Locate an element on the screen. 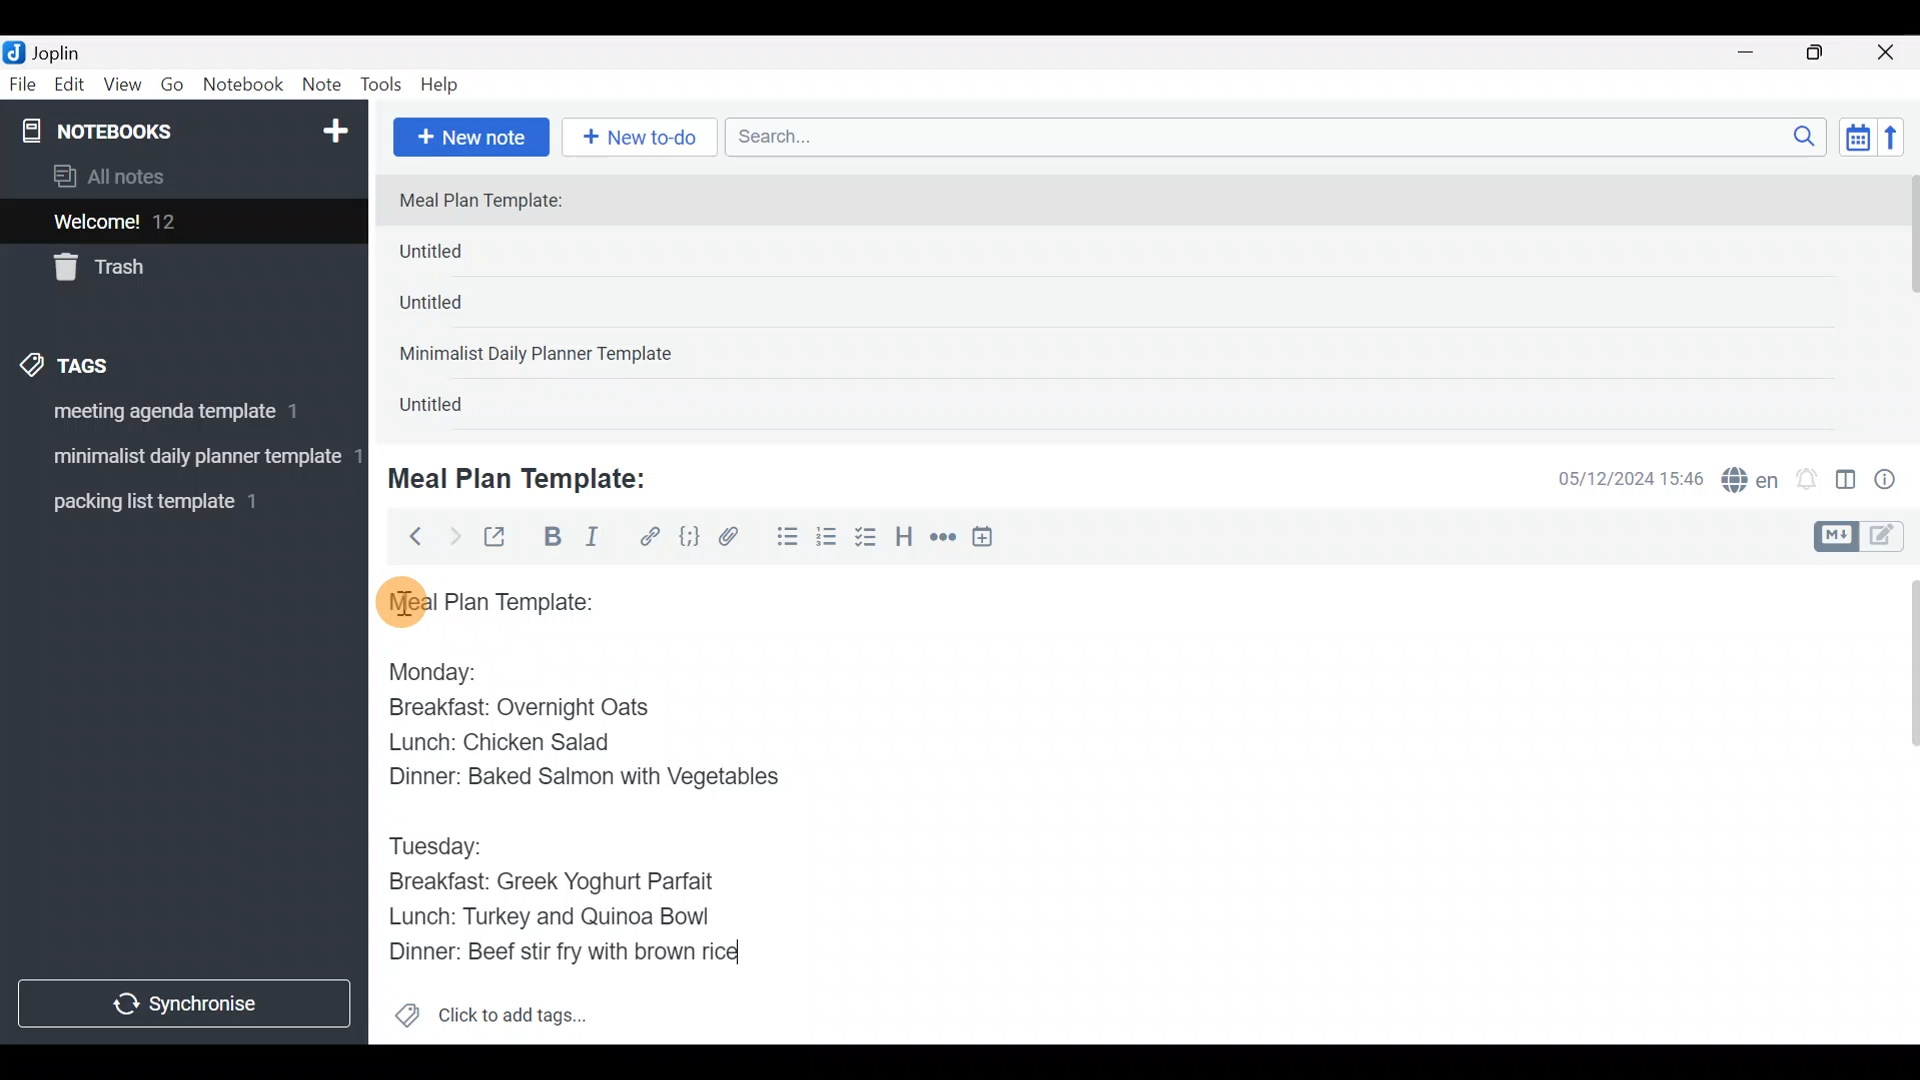 This screenshot has width=1920, height=1080. Bold is located at coordinates (551, 539).